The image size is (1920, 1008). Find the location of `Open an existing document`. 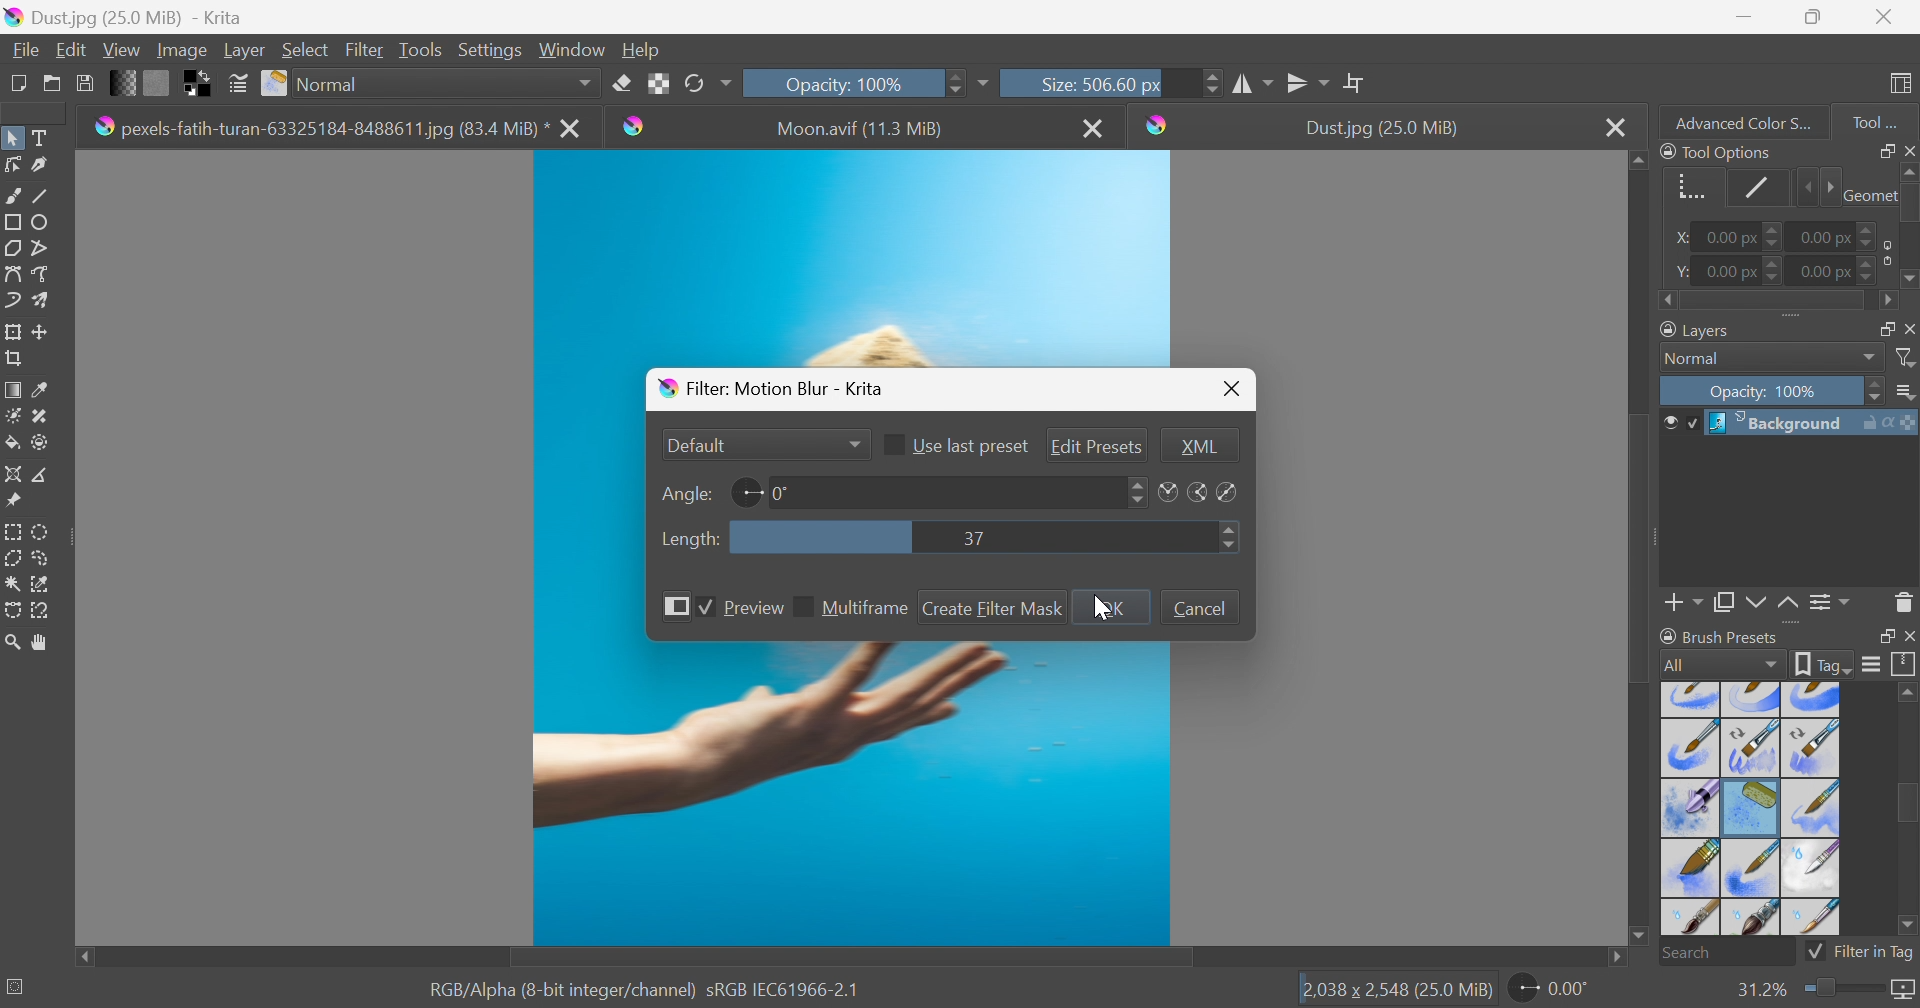

Open an existing document is located at coordinates (53, 84).